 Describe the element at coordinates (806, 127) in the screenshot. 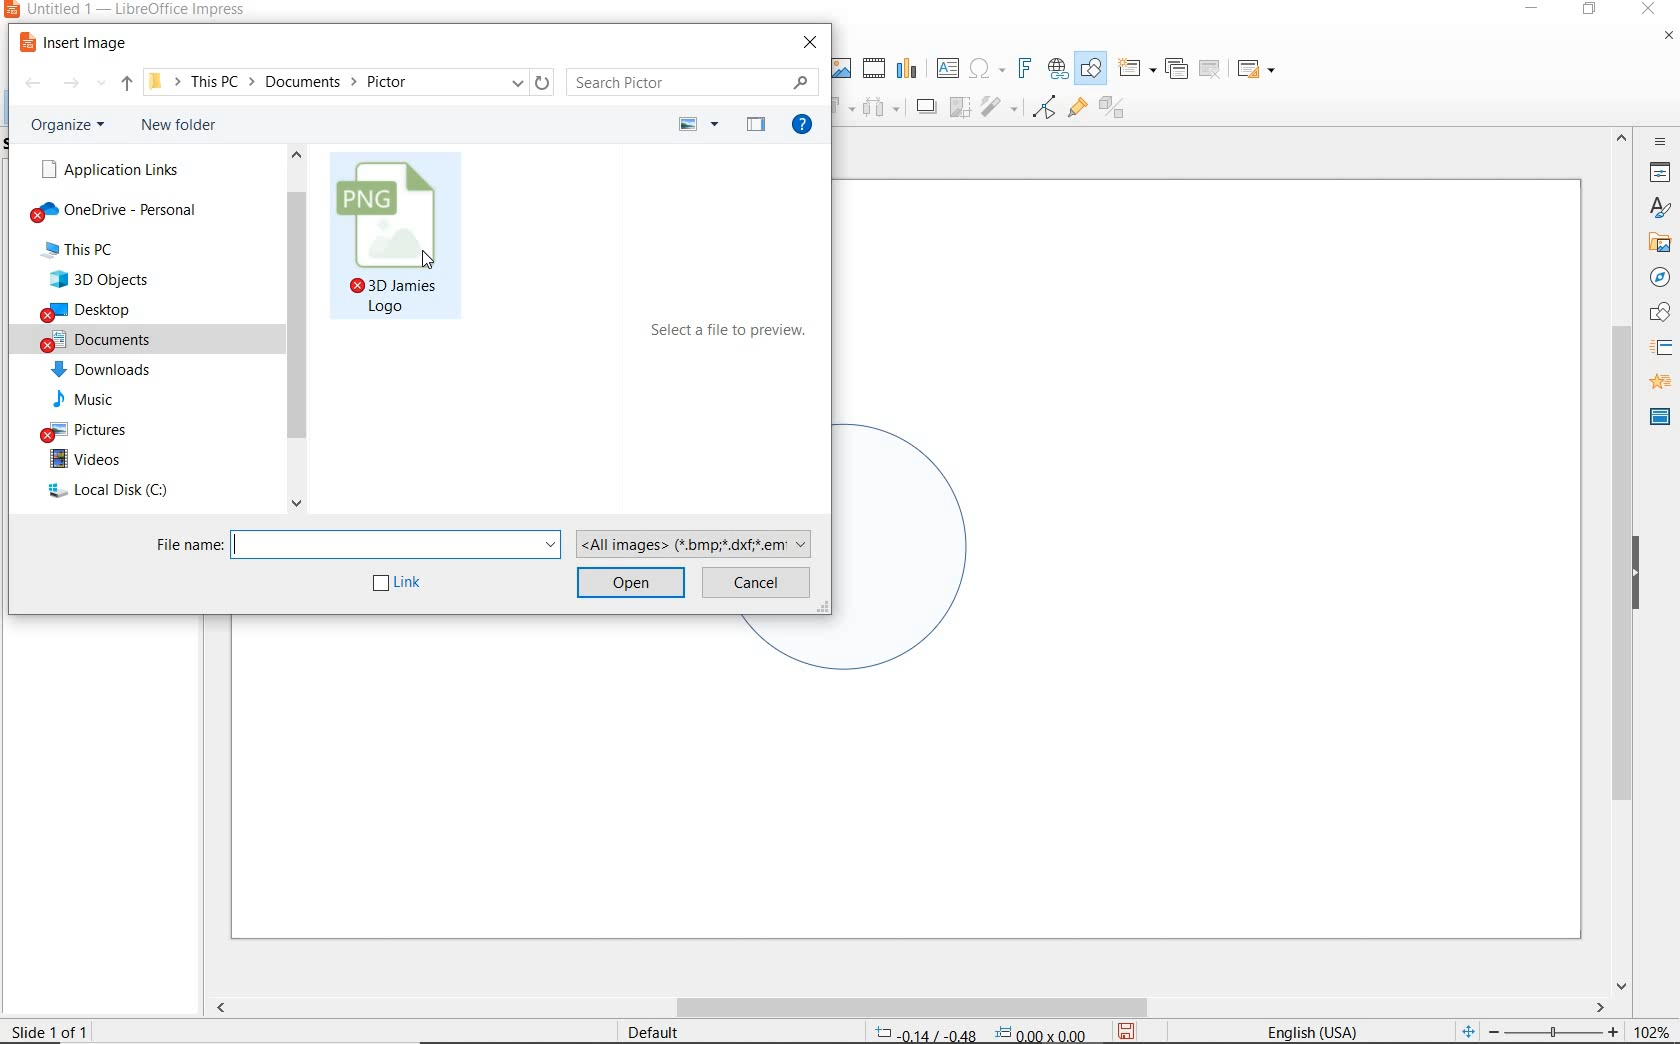

I see `help` at that location.